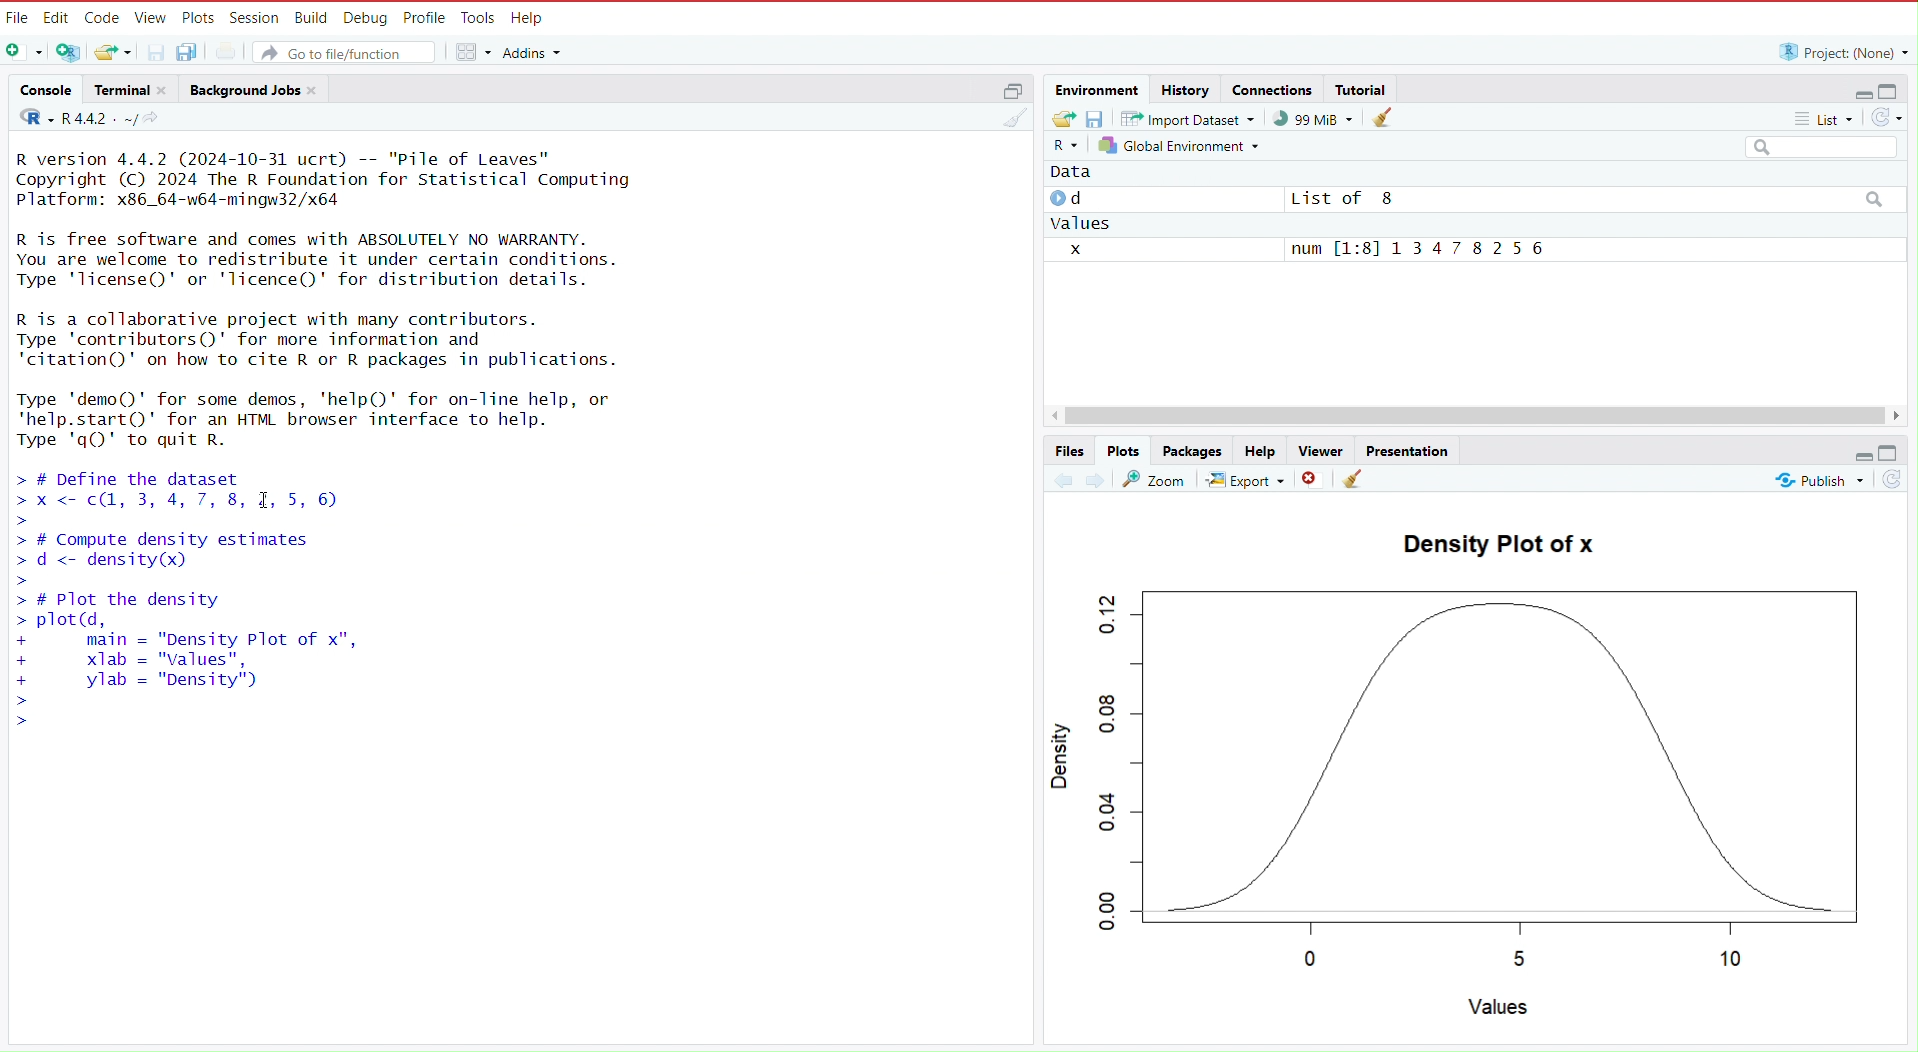  Describe the element at coordinates (1080, 226) in the screenshot. I see `values` at that location.